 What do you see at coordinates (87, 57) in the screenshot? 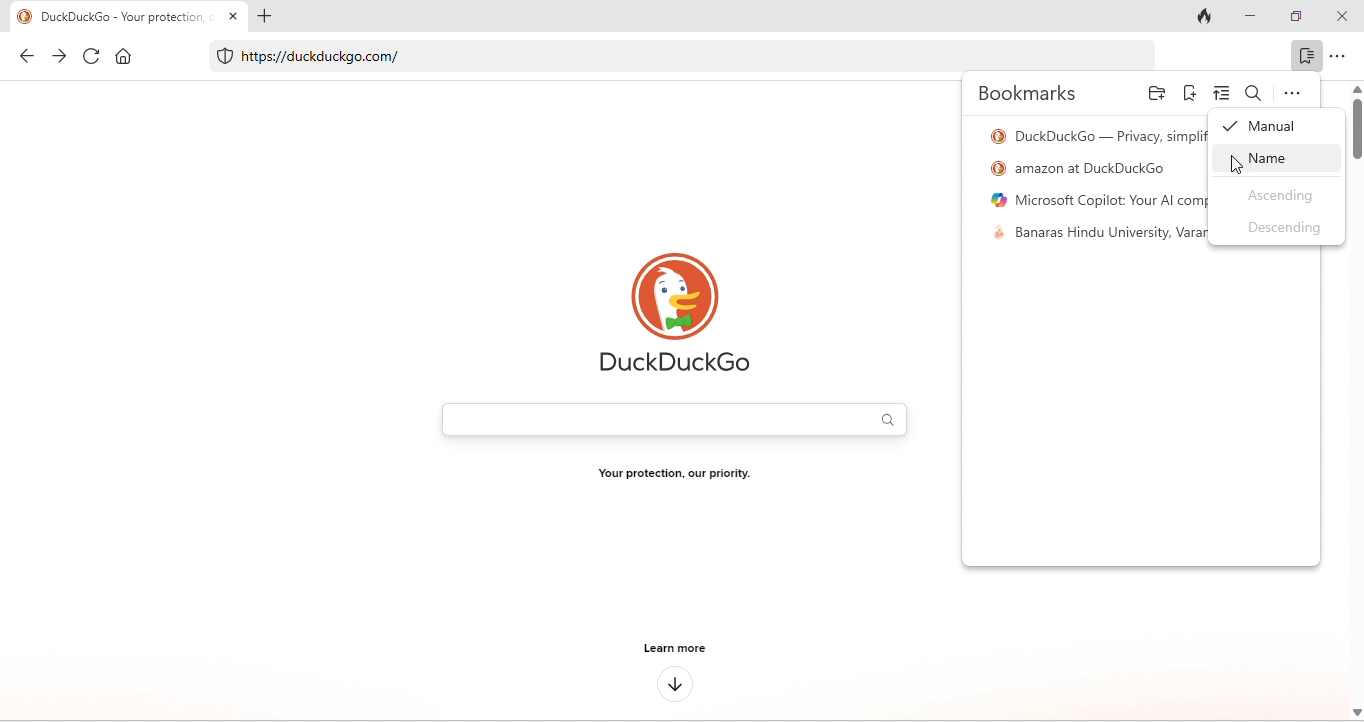
I see `refresh` at bounding box center [87, 57].